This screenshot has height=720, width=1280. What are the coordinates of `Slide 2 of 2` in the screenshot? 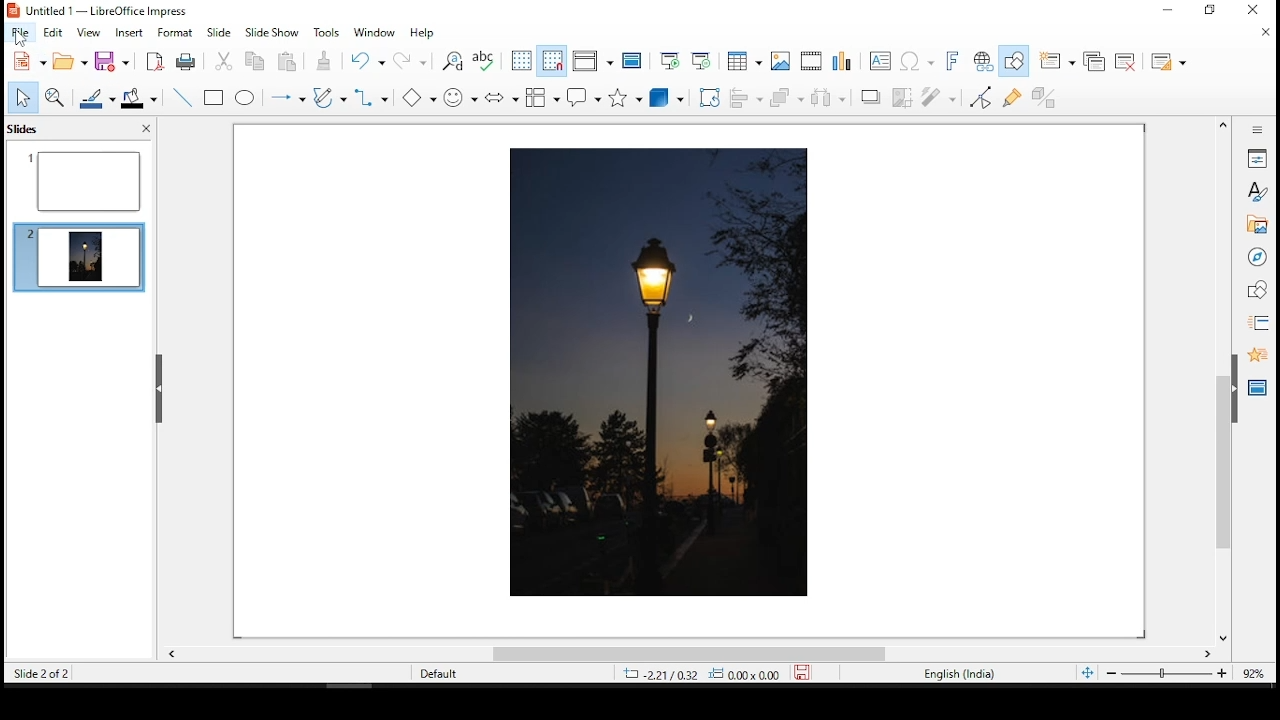 It's located at (38, 673).